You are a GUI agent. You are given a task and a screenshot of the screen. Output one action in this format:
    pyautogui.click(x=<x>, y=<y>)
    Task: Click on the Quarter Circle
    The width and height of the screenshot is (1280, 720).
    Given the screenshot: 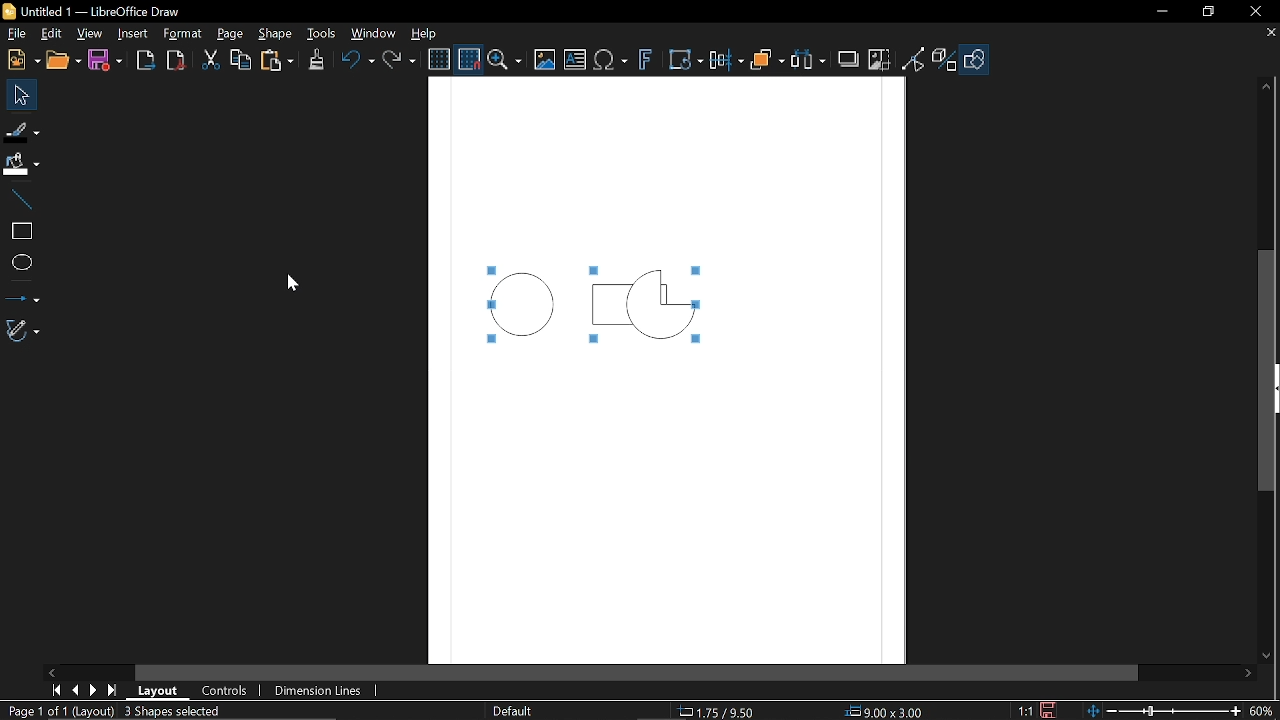 What is the action you would take?
    pyautogui.click(x=661, y=303)
    